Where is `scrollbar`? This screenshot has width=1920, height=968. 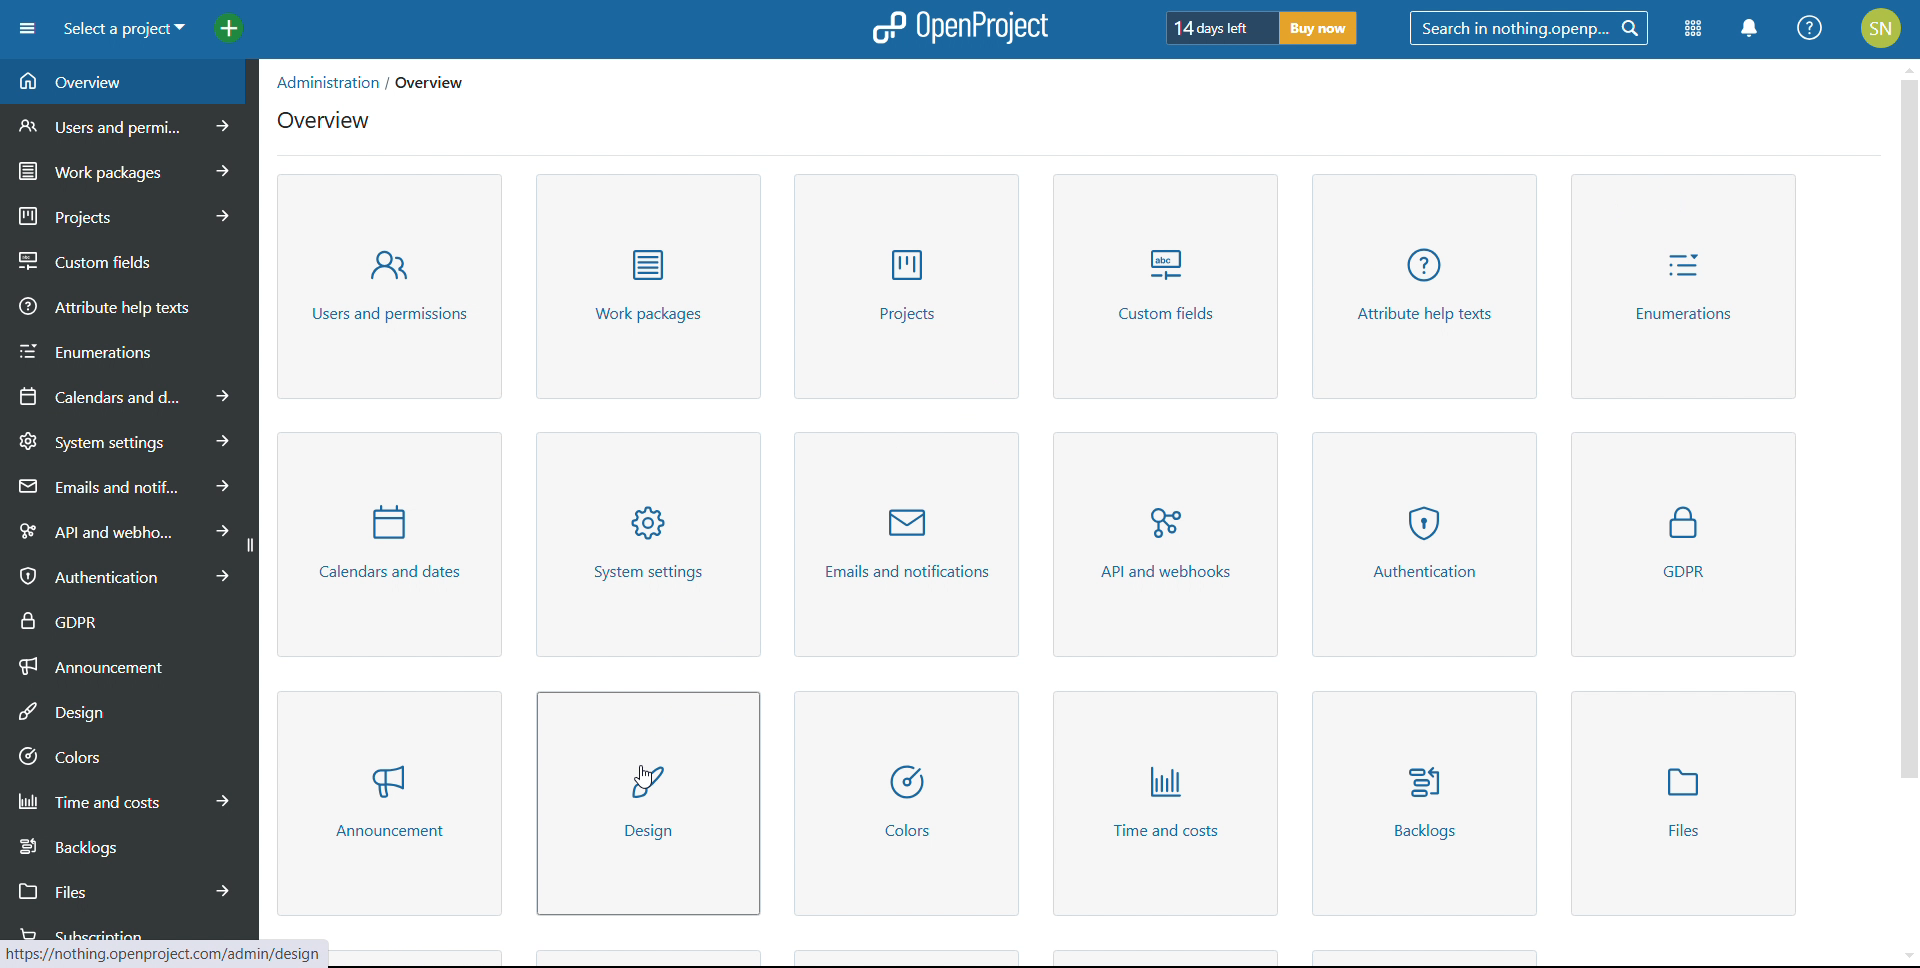
scrollbar is located at coordinates (1910, 427).